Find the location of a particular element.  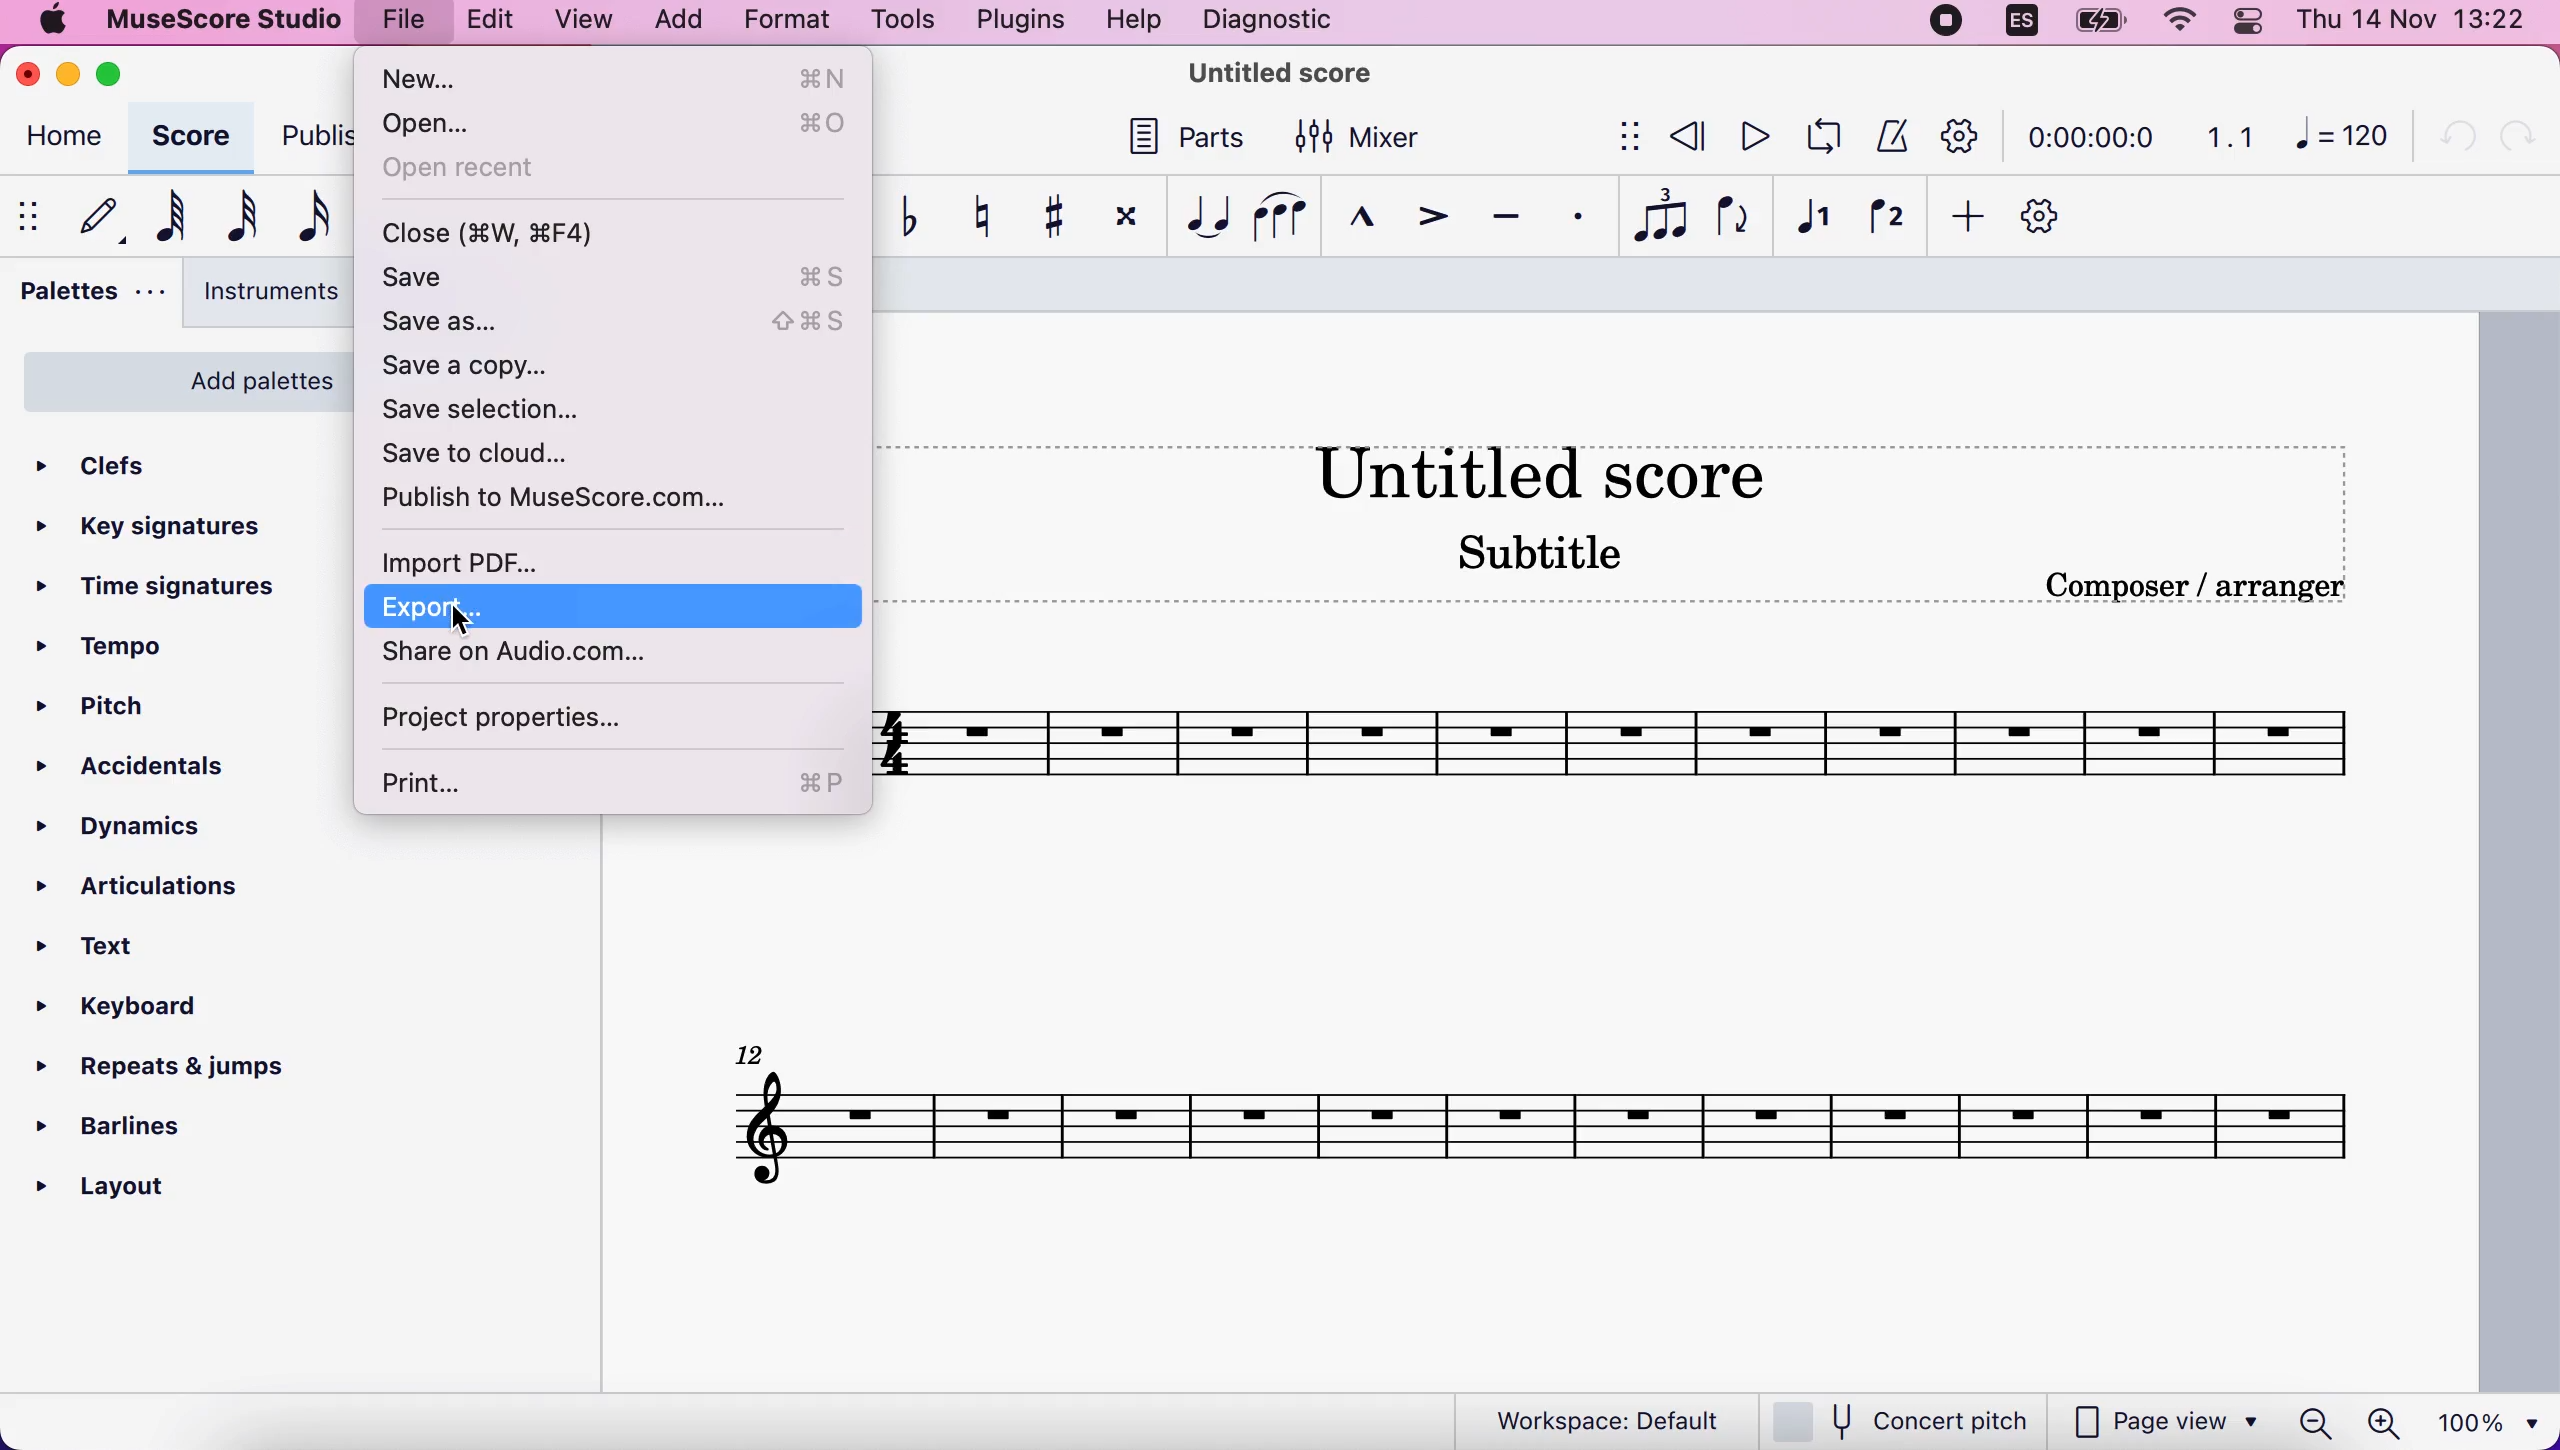

minimize is located at coordinates (70, 75).